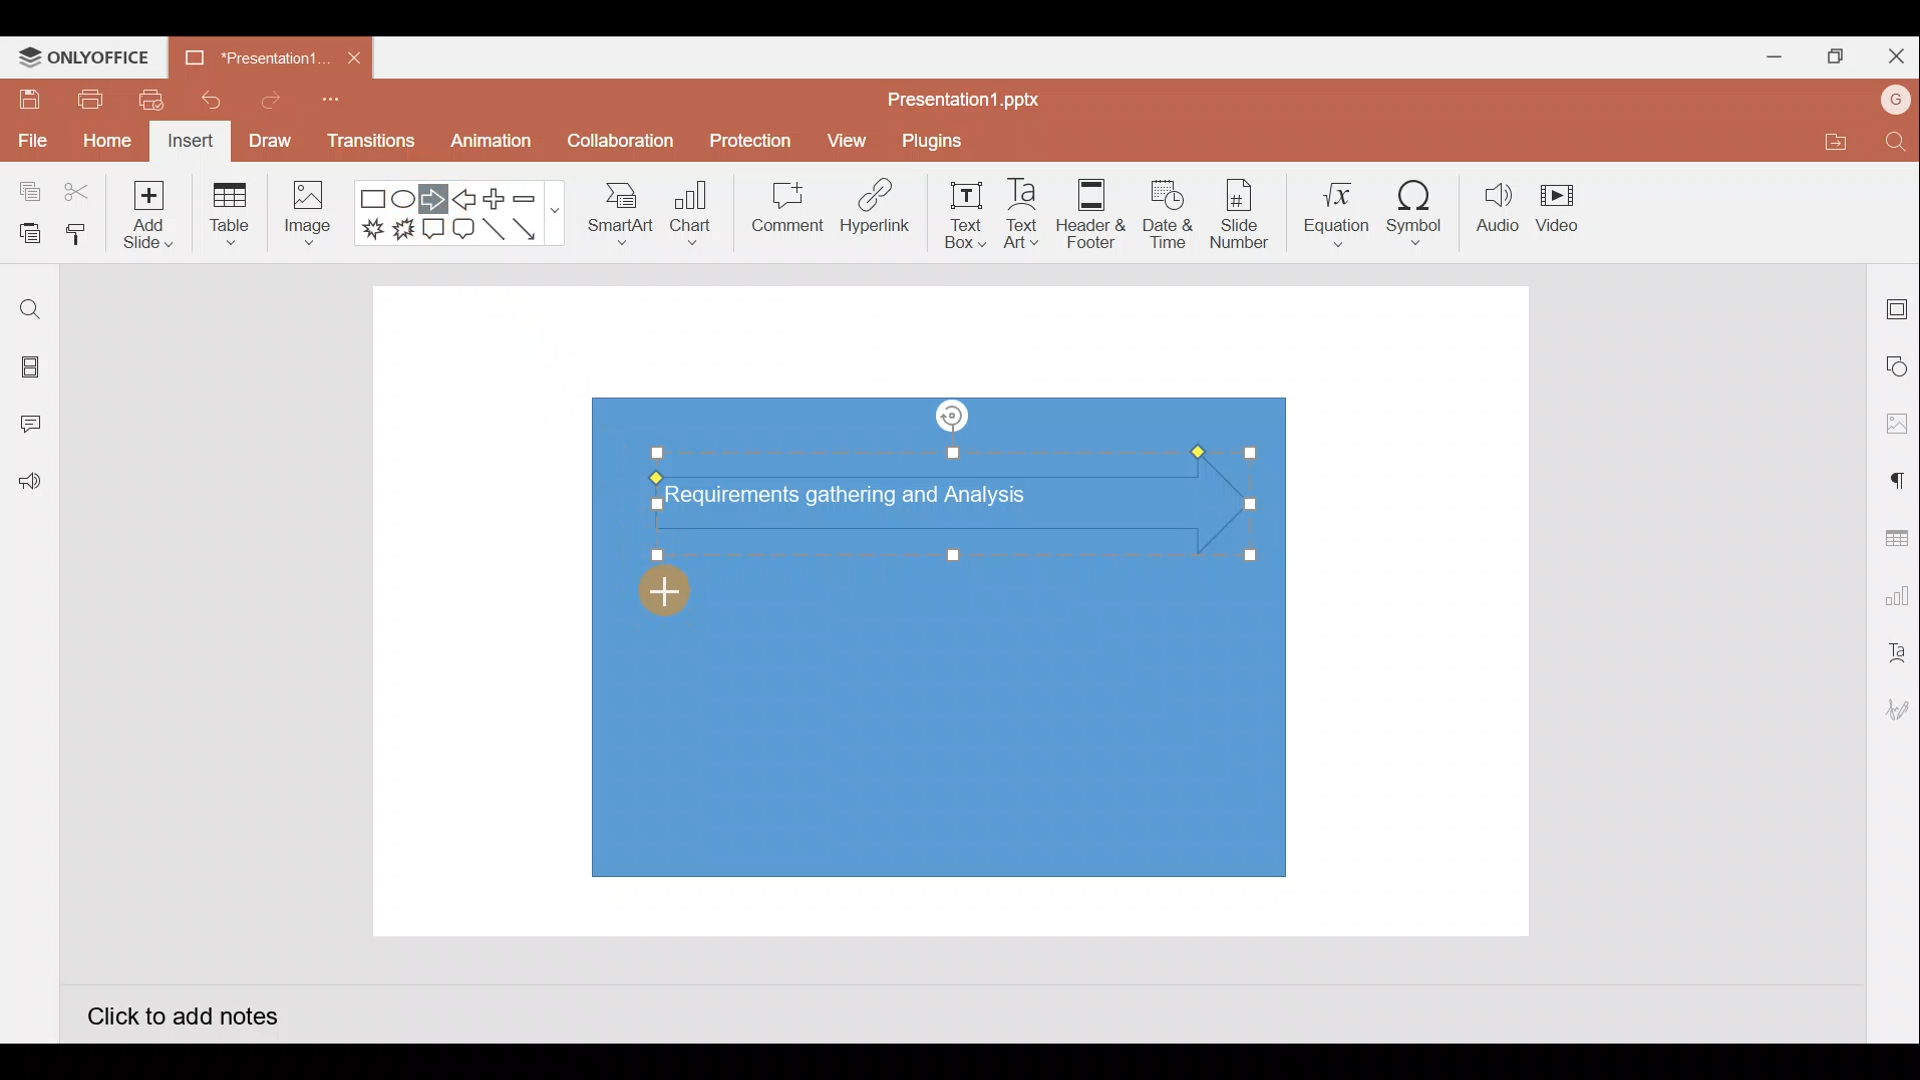 The height and width of the screenshot is (1080, 1920). What do you see at coordinates (1030, 209) in the screenshot?
I see `Text Art` at bounding box center [1030, 209].